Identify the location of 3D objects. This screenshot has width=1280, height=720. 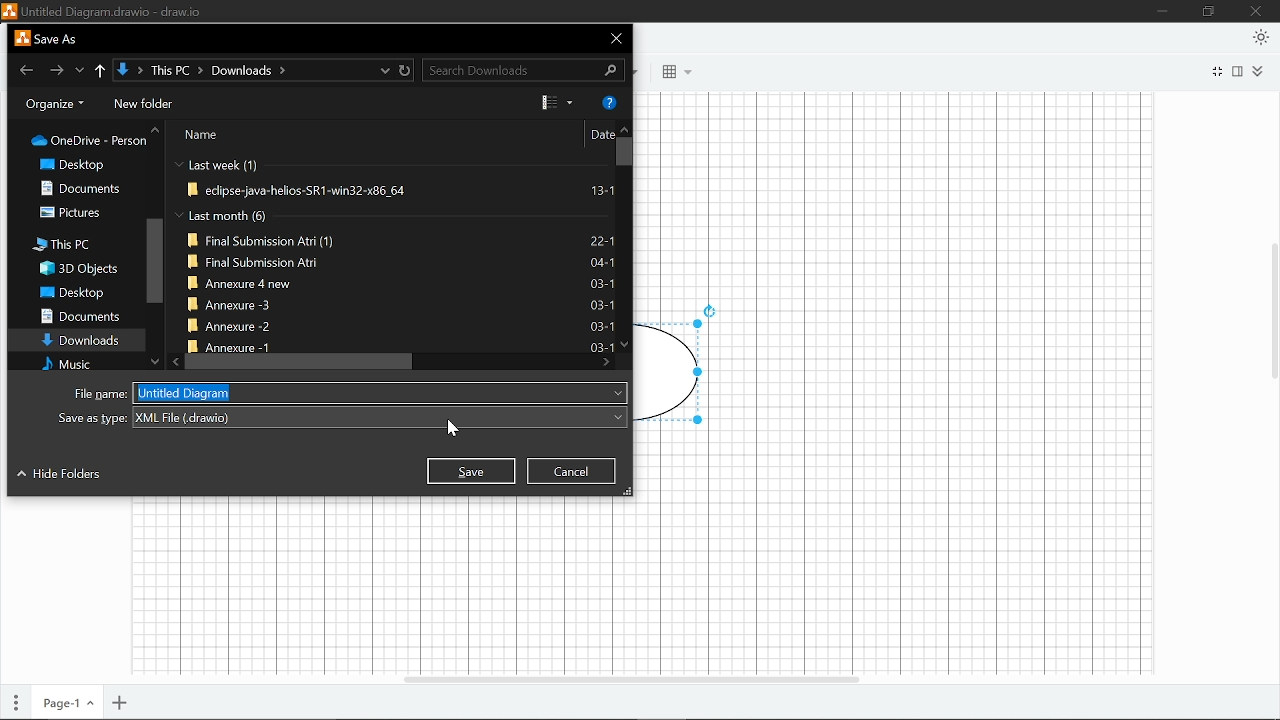
(77, 269).